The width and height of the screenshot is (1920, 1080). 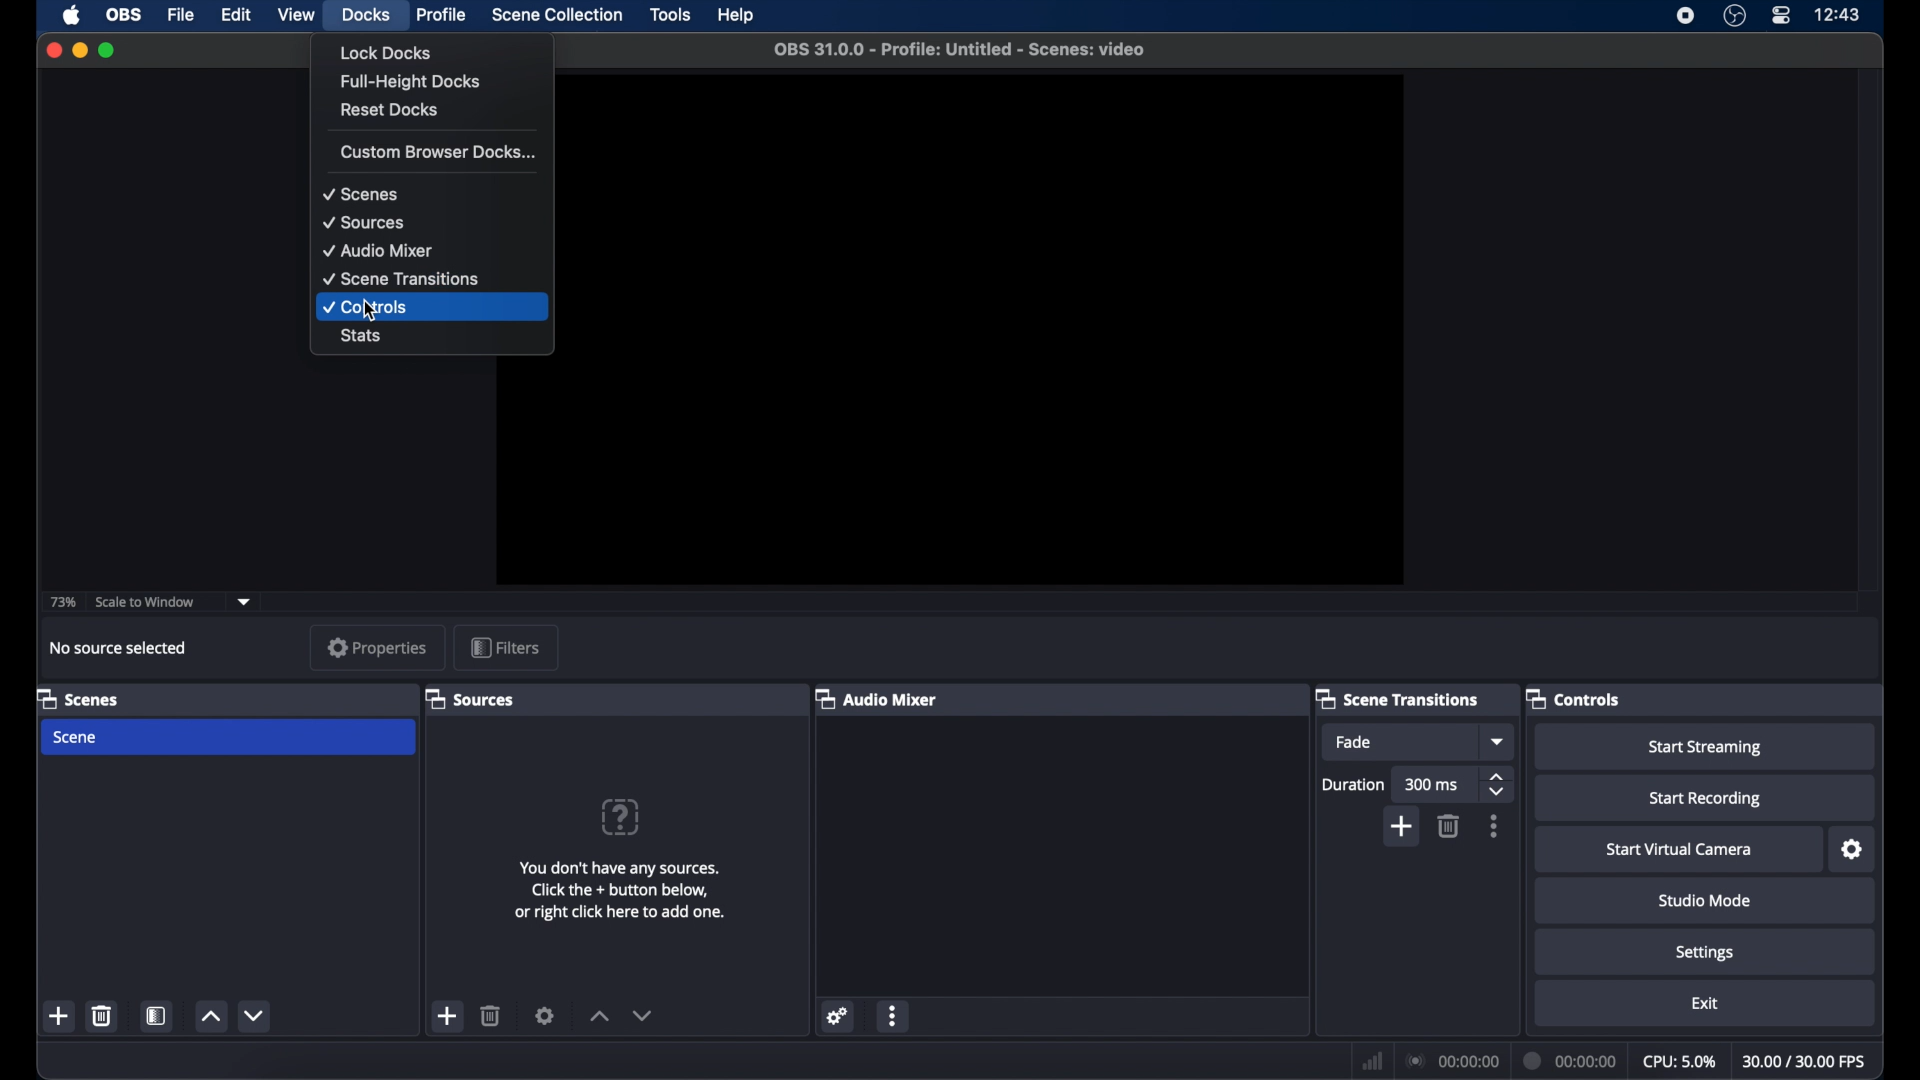 What do you see at coordinates (961, 49) in the screenshot?
I see `file name` at bounding box center [961, 49].